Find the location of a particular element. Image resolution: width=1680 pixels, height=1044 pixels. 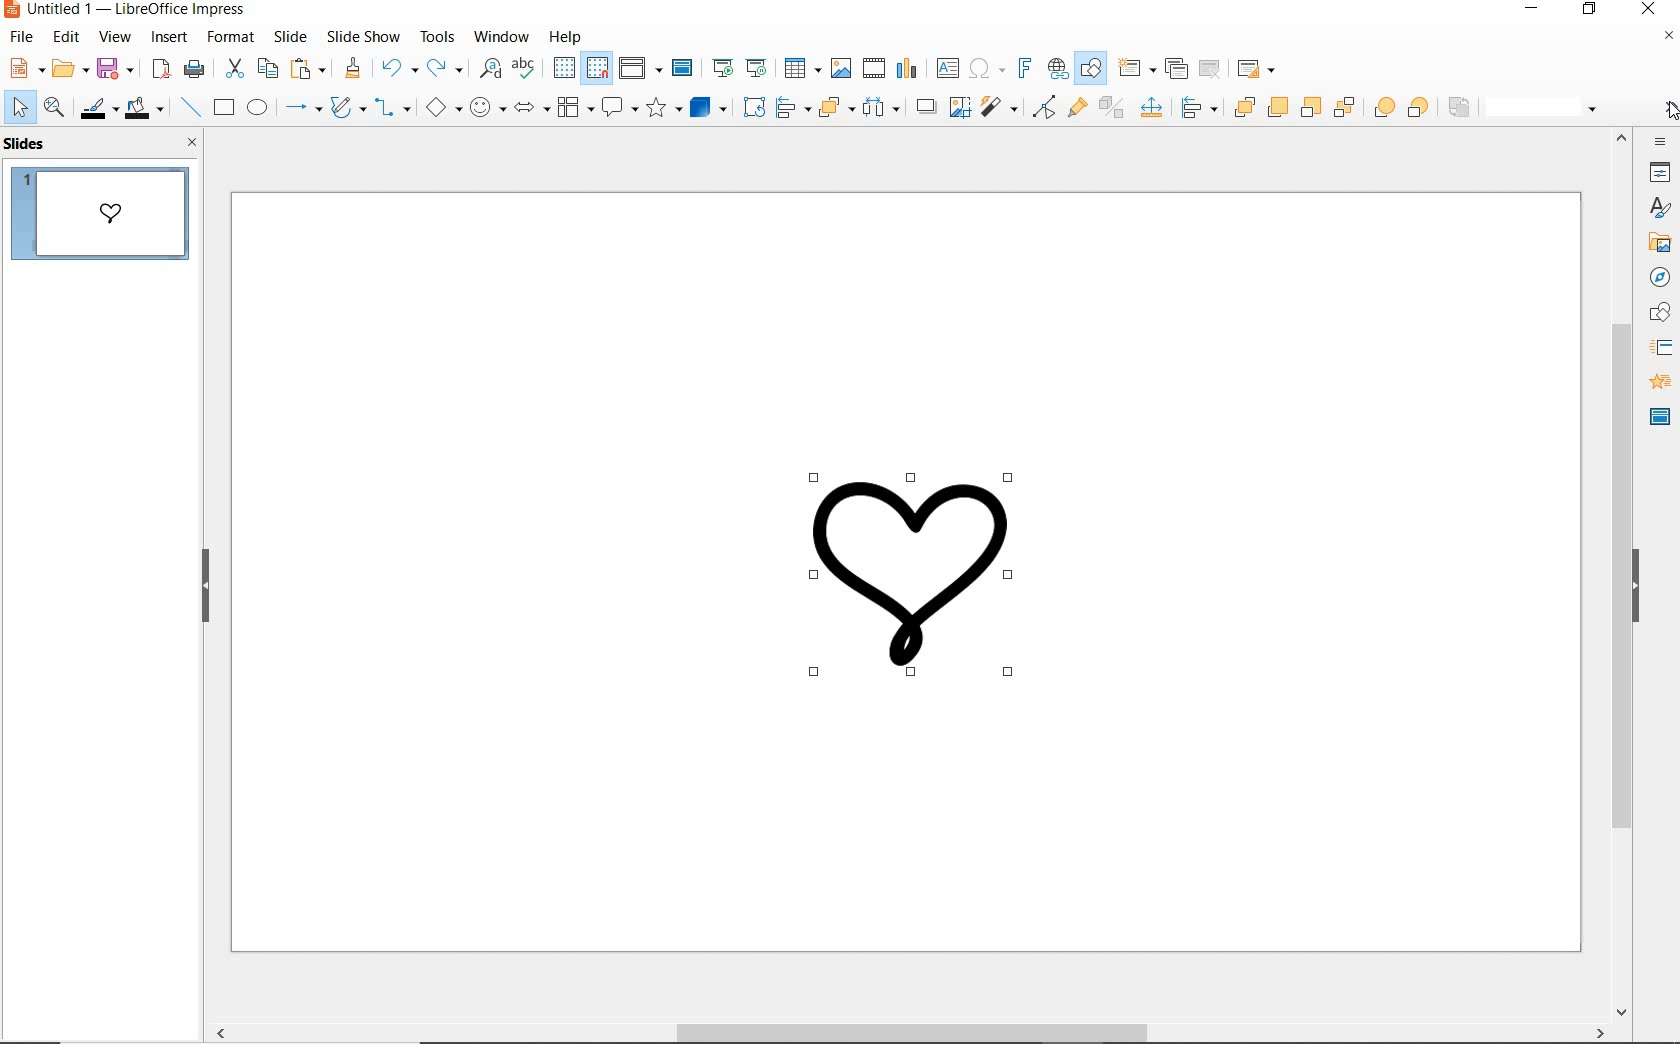

find and replace is located at coordinates (491, 70).